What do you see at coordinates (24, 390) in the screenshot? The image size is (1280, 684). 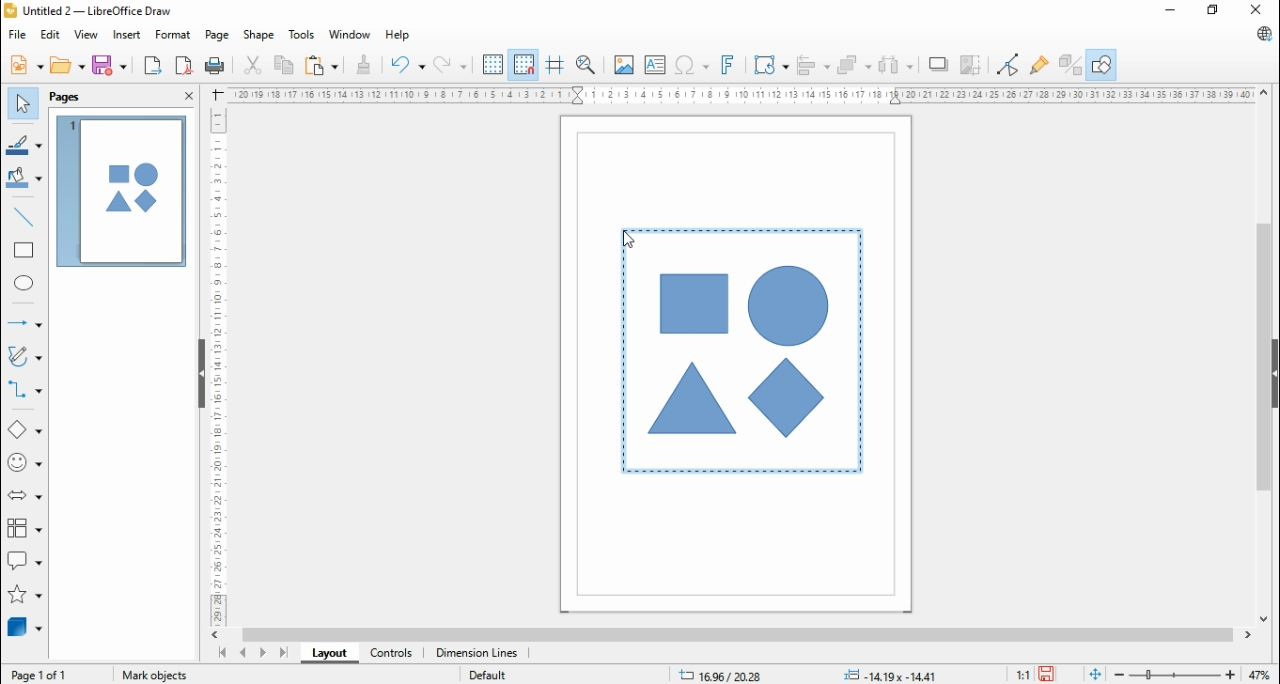 I see `connectors` at bounding box center [24, 390].